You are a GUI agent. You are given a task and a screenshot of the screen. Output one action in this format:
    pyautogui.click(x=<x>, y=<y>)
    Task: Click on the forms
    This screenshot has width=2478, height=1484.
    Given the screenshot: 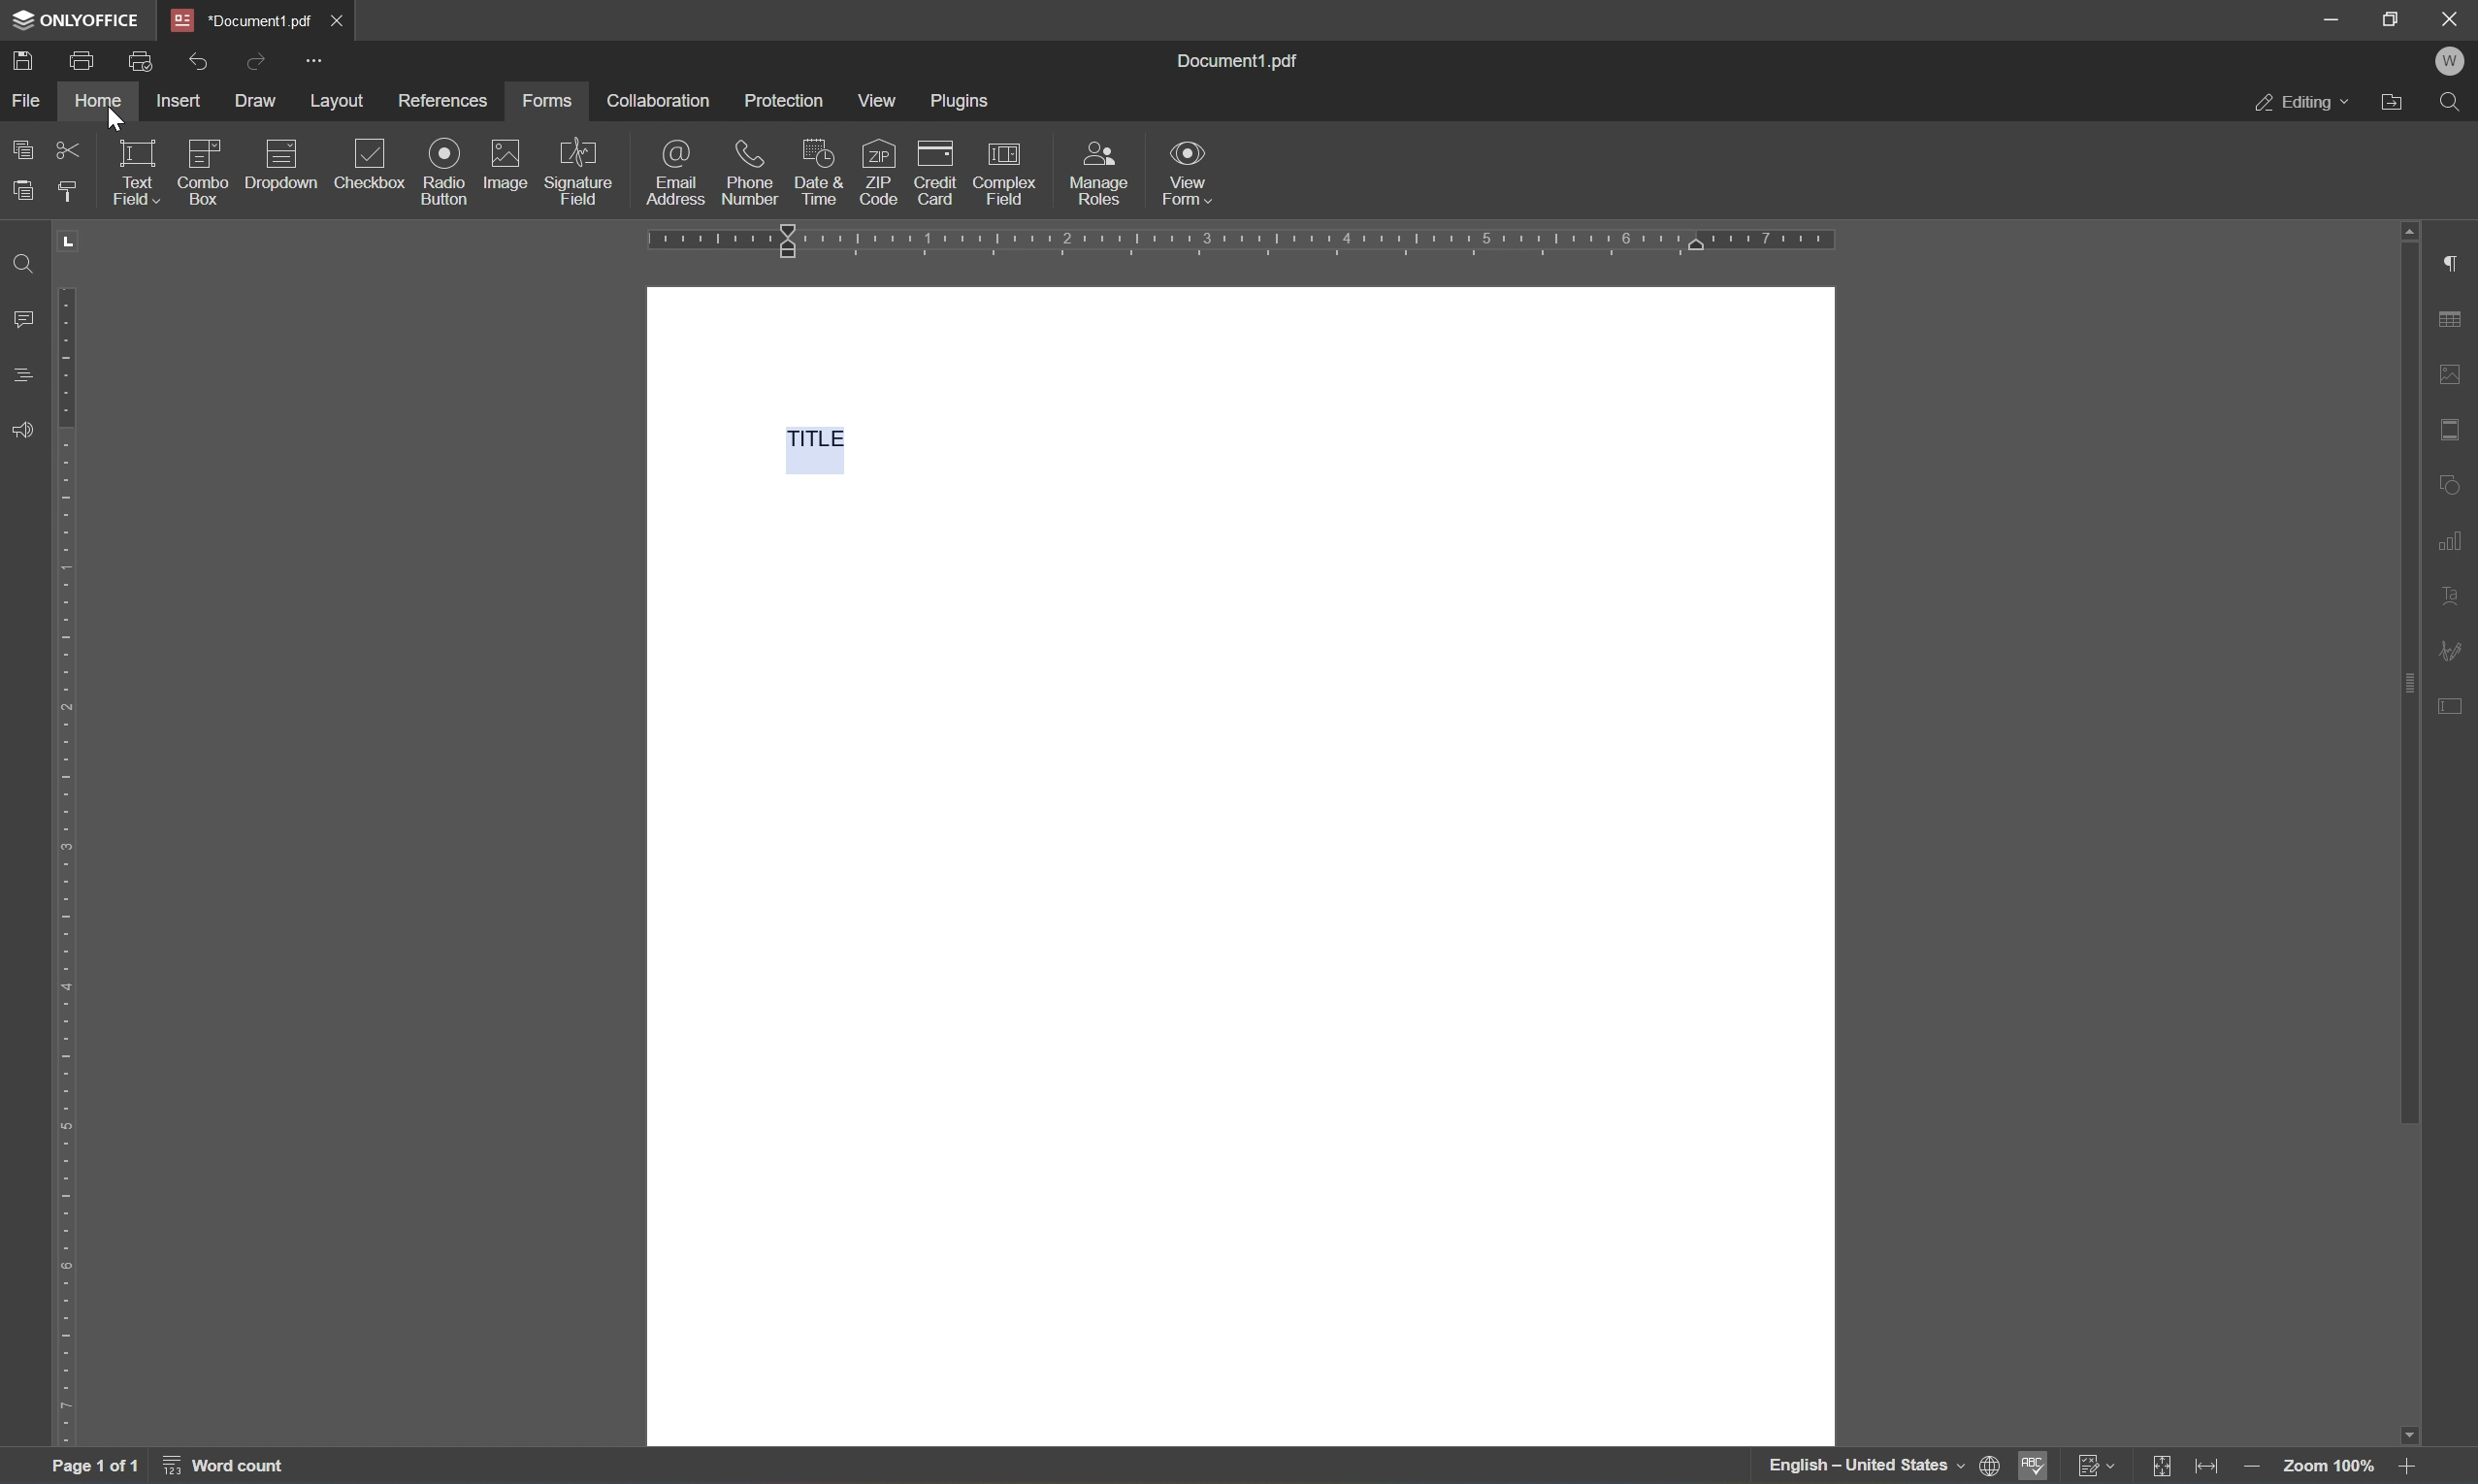 What is the action you would take?
    pyautogui.click(x=550, y=101)
    